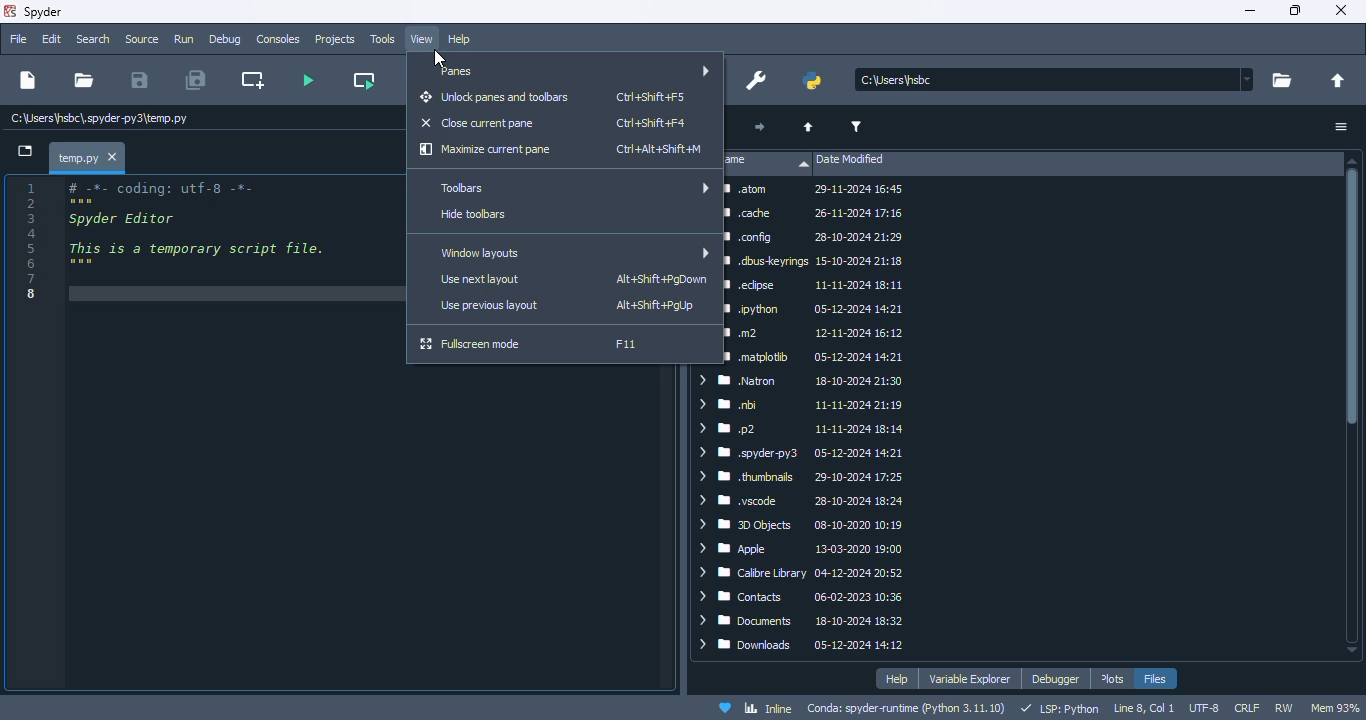 Image resolution: width=1366 pixels, height=720 pixels. I want to click on RW, so click(1284, 707).